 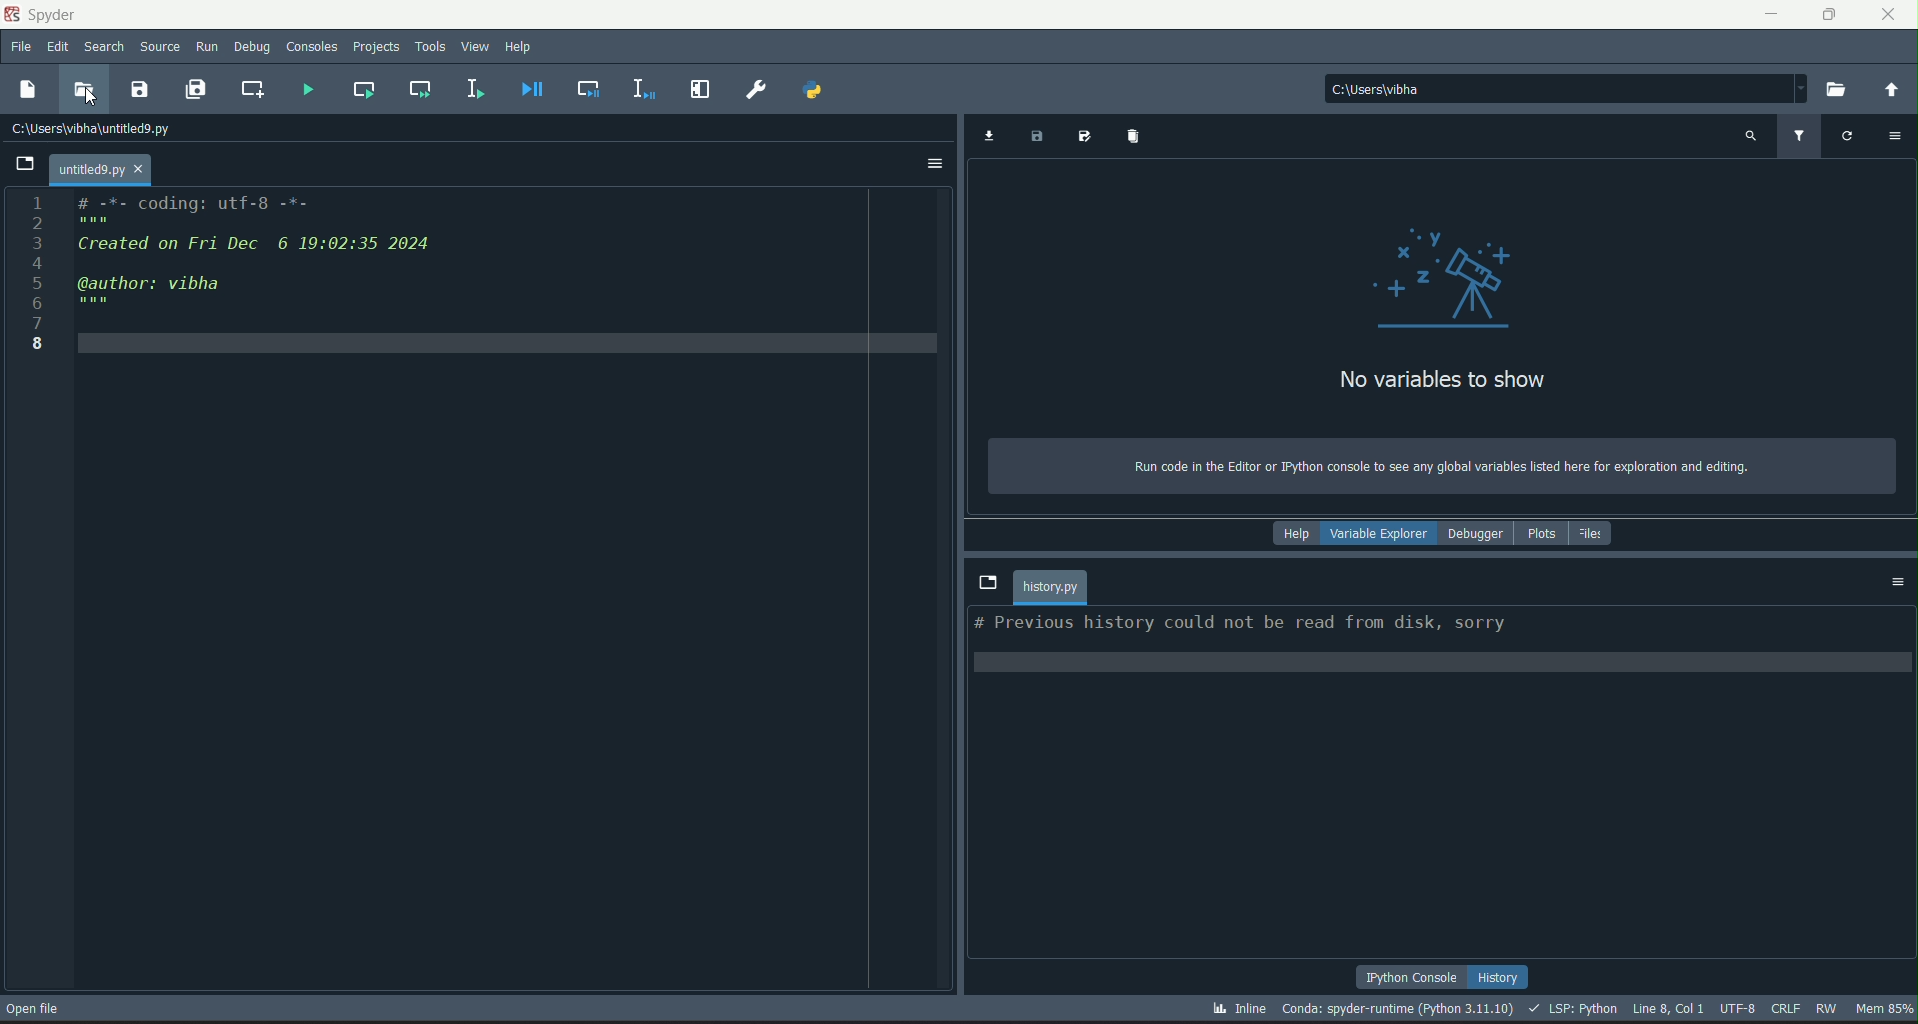 What do you see at coordinates (1847, 138) in the screenshot?
I see `refresh variable` at bounding box center [1847, 138].